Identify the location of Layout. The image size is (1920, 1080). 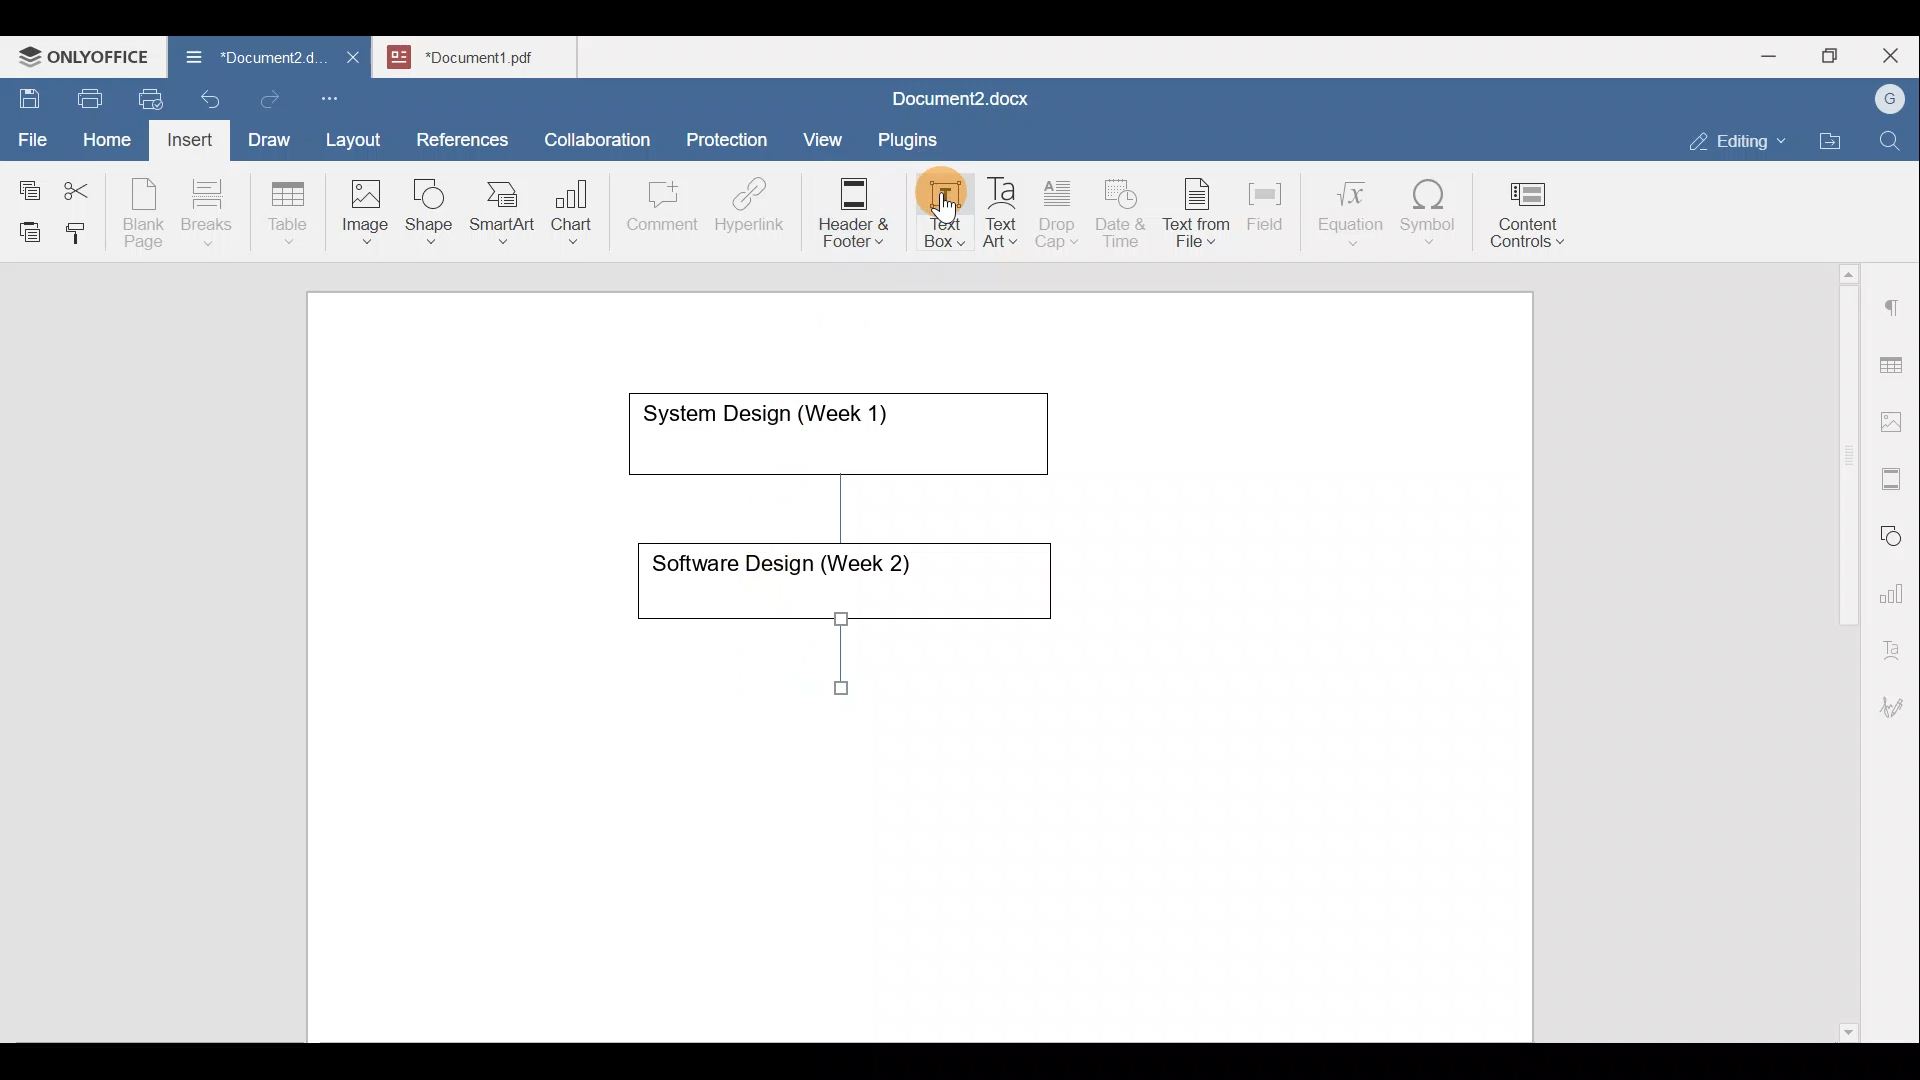
(358, 136).